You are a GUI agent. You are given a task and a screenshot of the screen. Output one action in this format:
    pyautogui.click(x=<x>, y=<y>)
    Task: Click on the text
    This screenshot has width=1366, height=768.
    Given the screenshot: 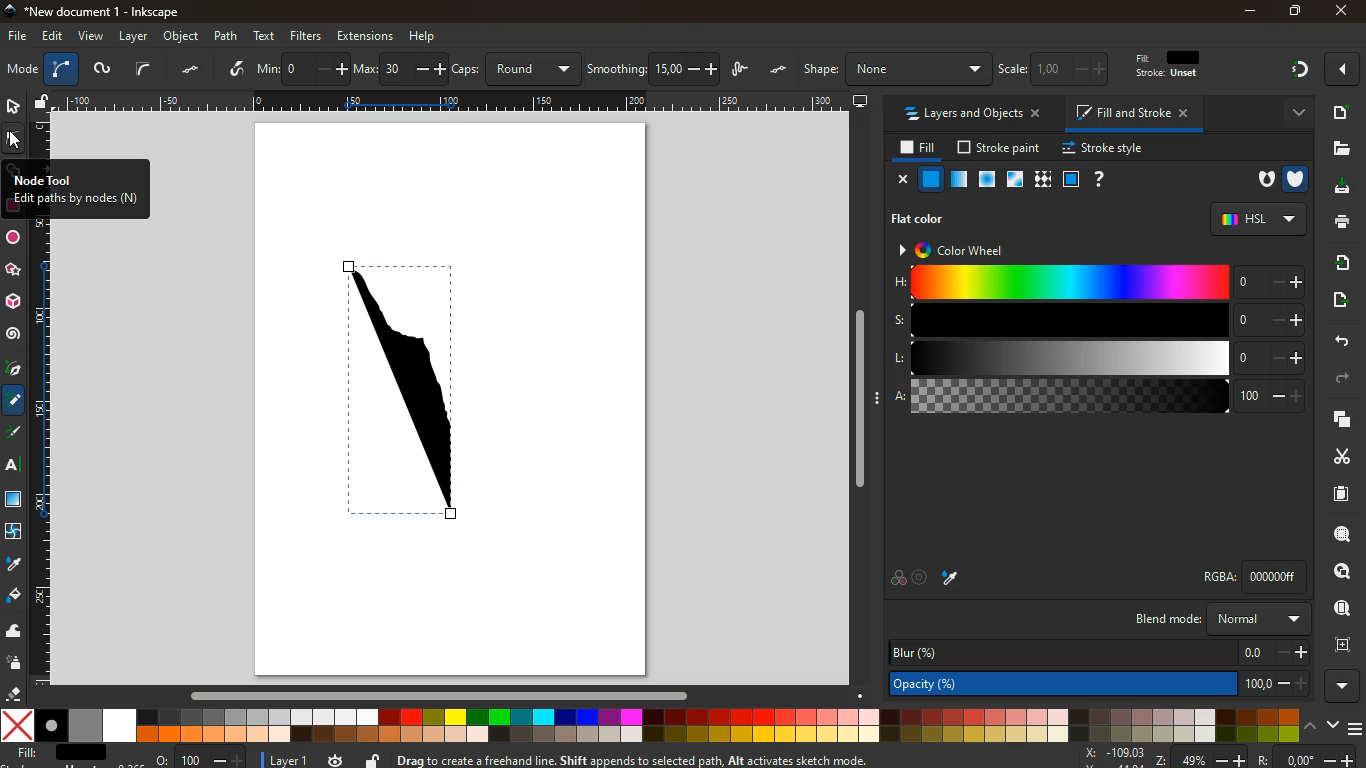 What is the action you would take?
    pyautogui.click(x=266, y=36)
    